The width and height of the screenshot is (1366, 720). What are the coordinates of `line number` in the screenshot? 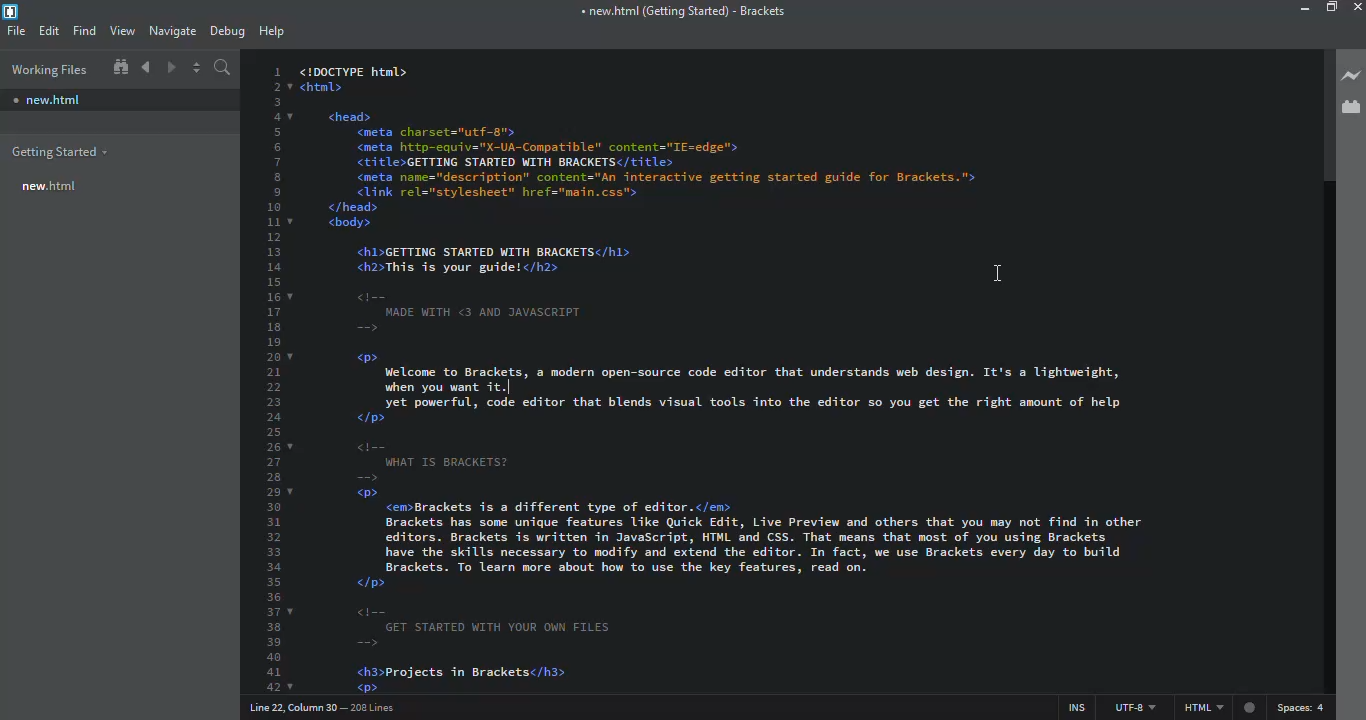 It's located at (274, 375).